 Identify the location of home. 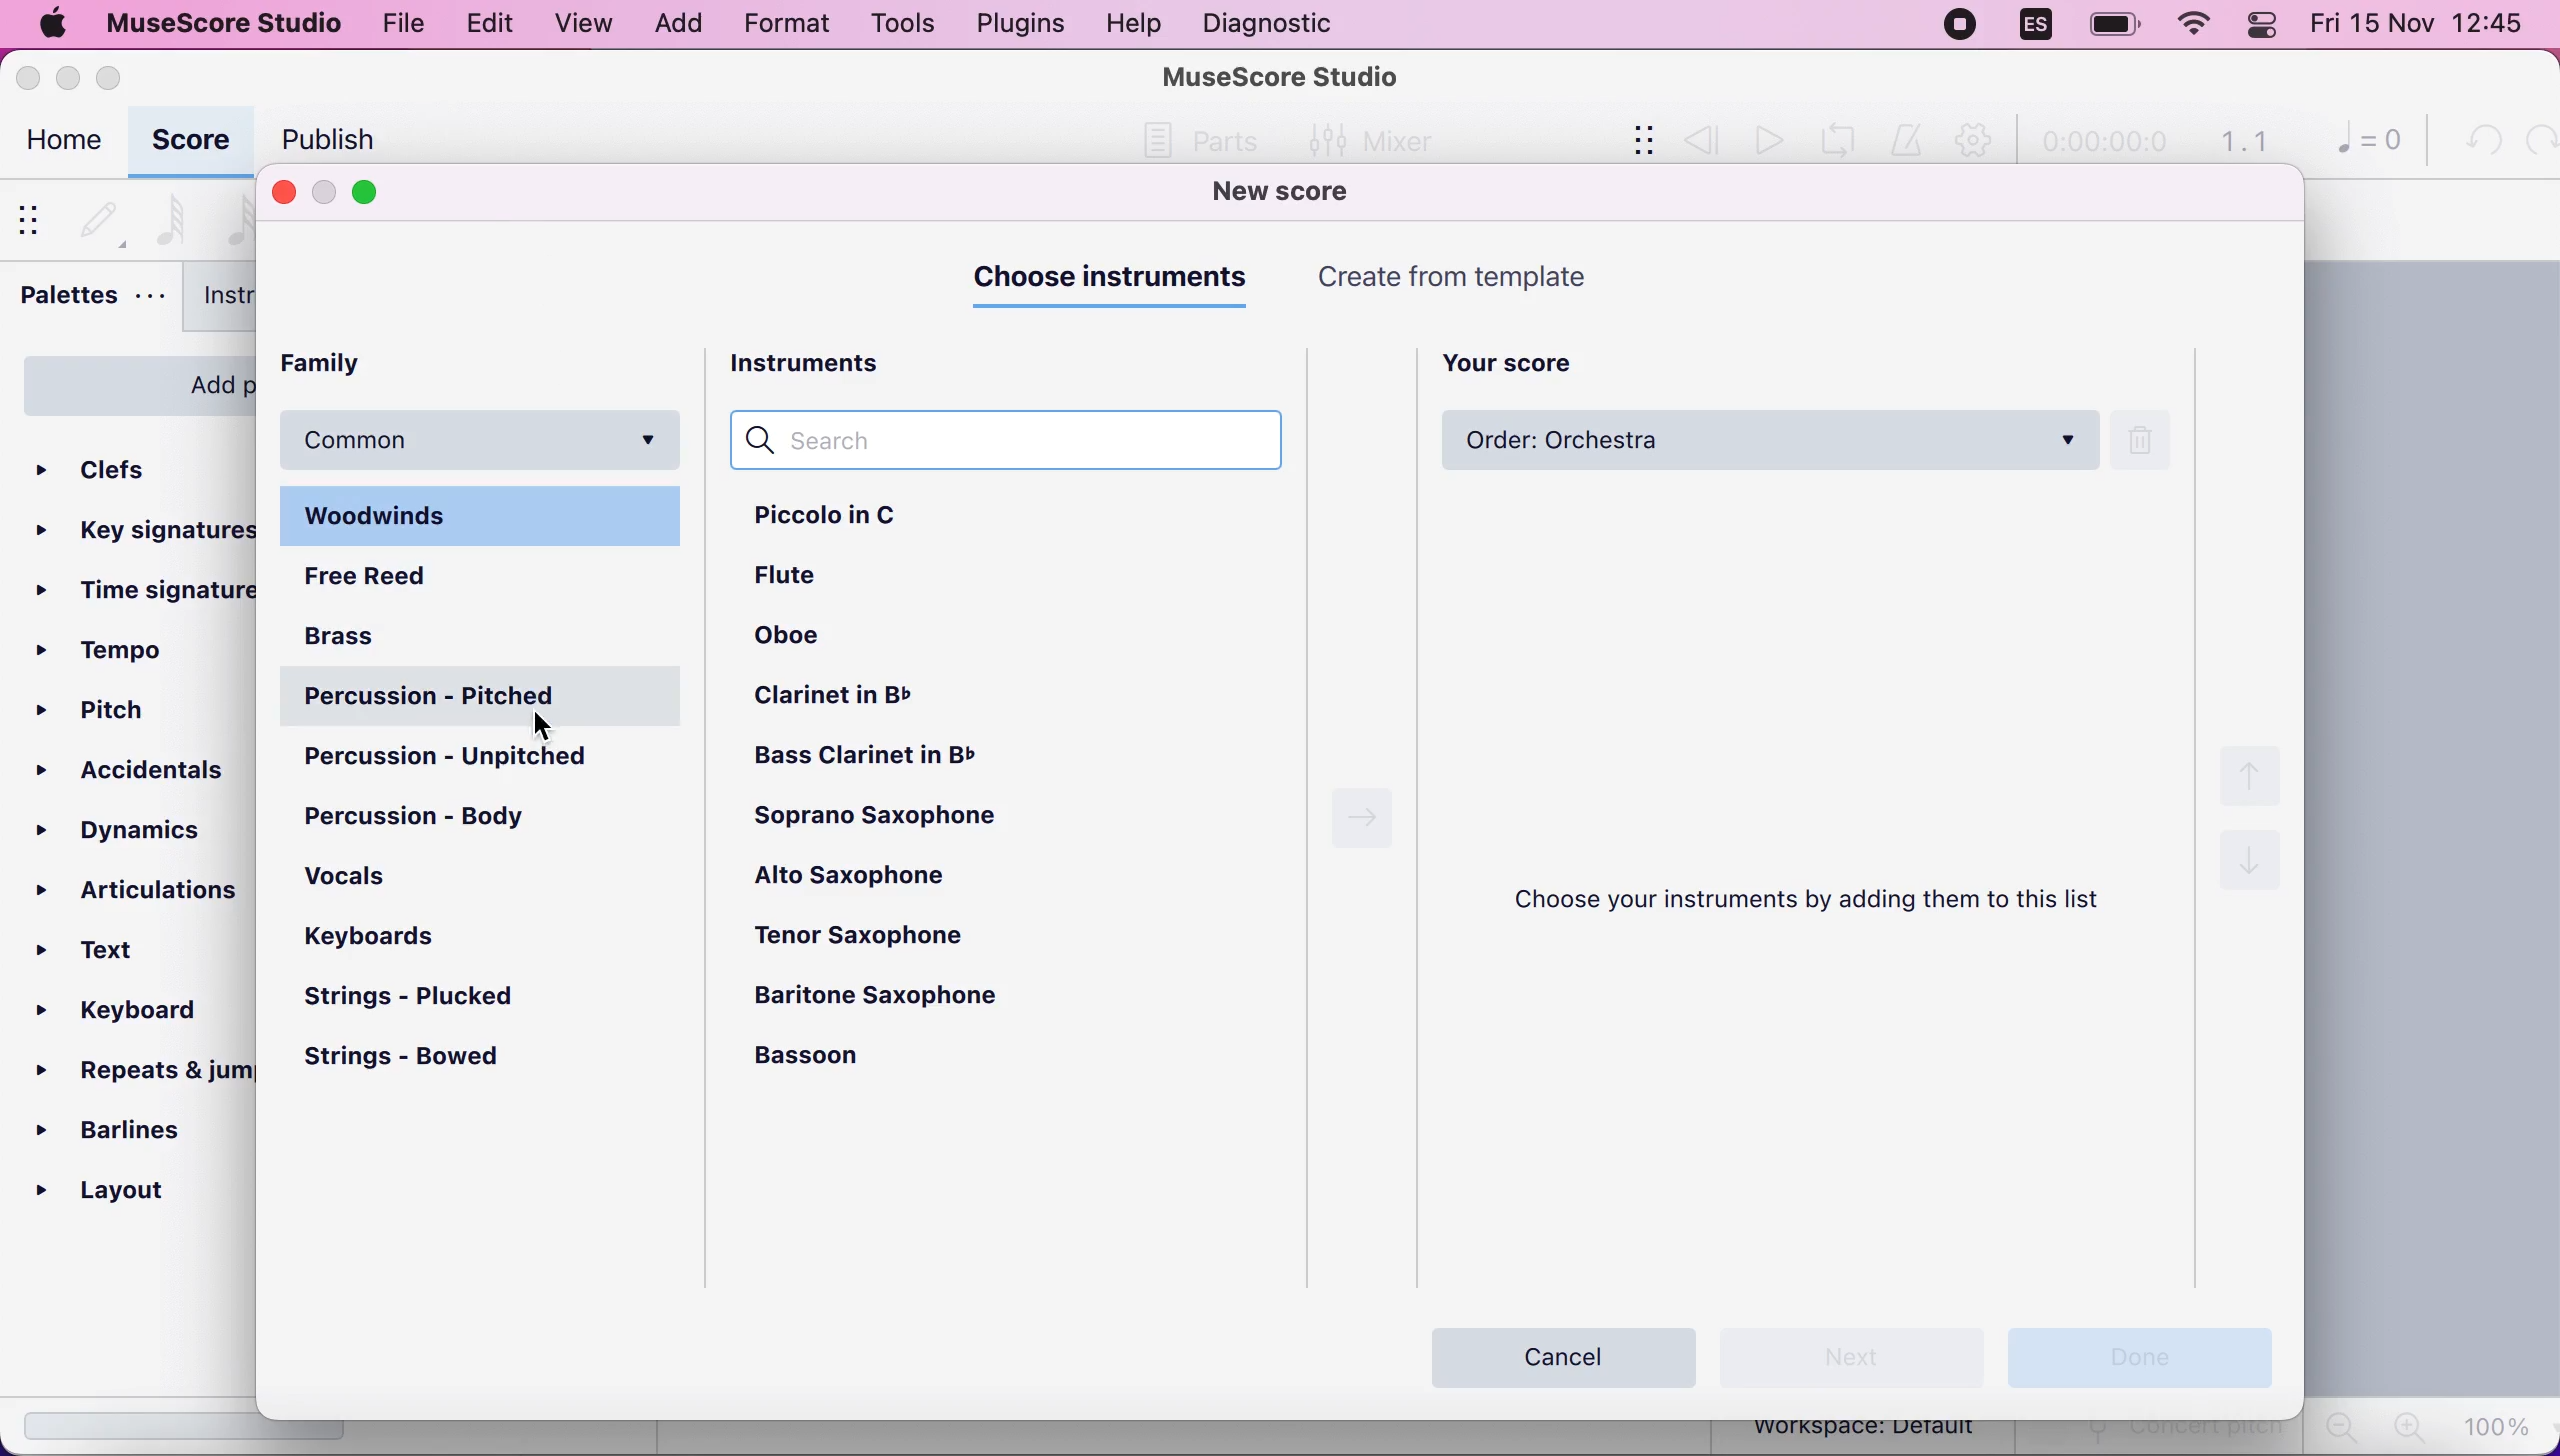
(61, 144).